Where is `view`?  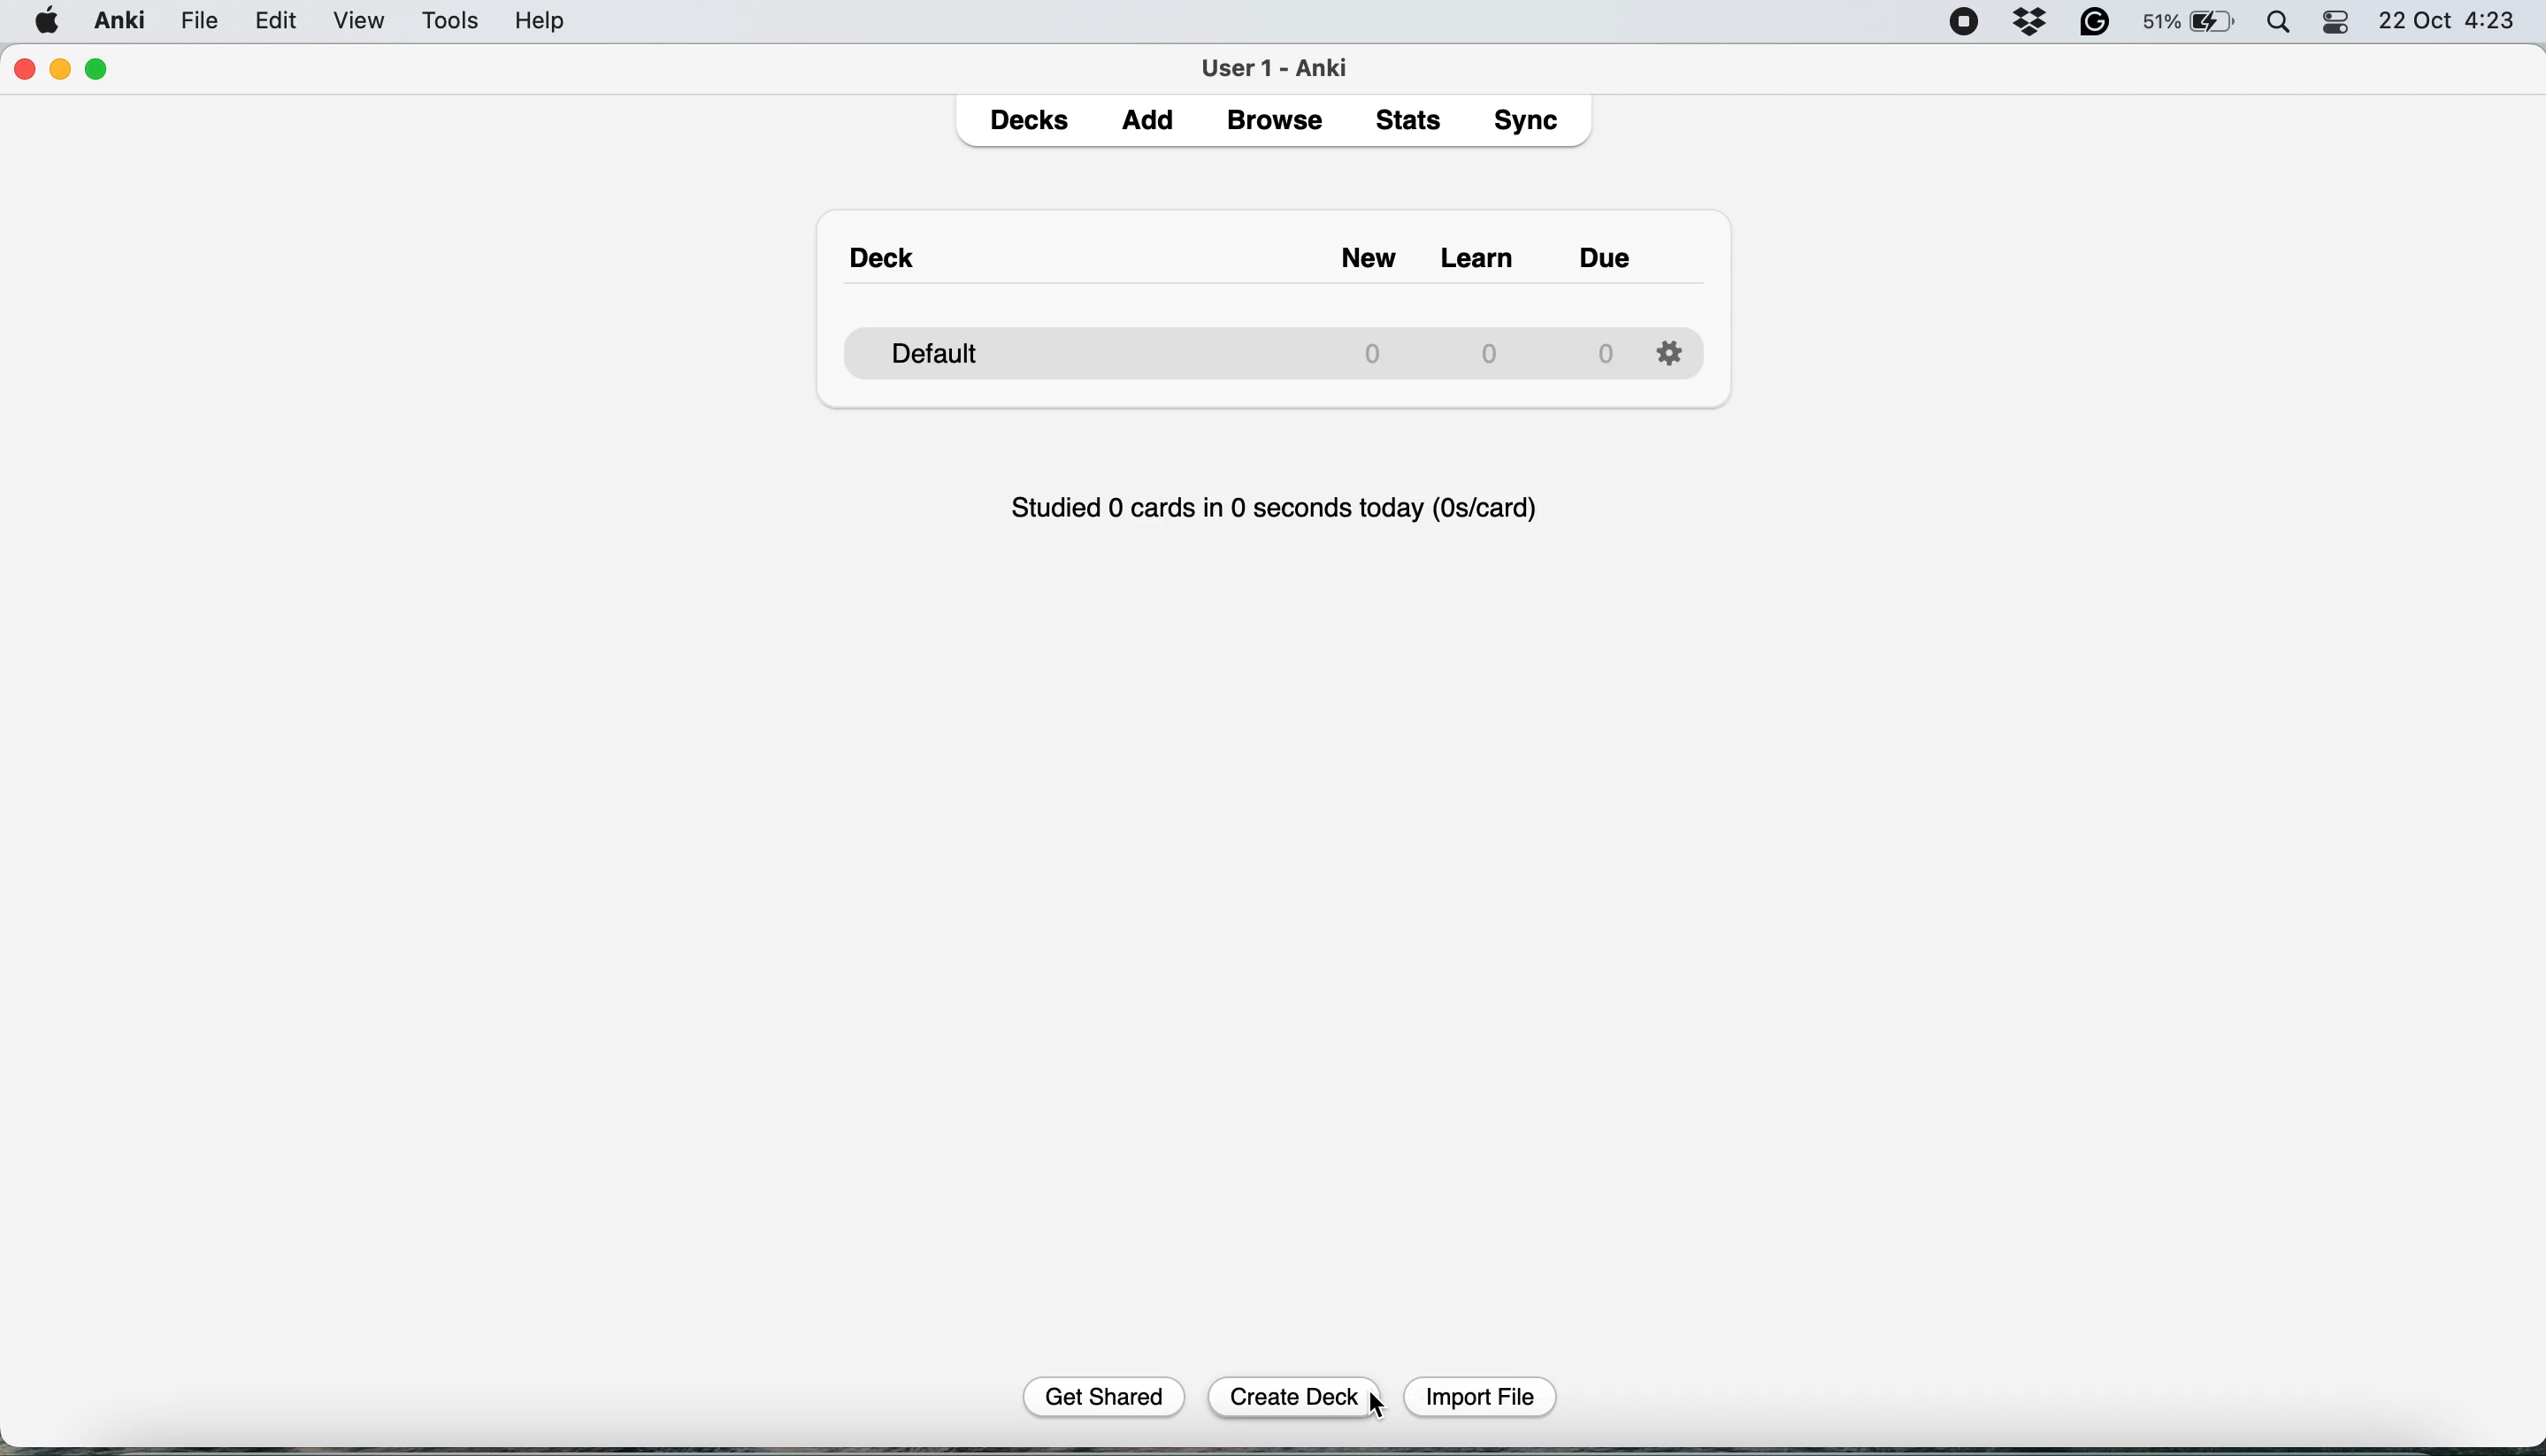 view is located at coordinates (366, 22).